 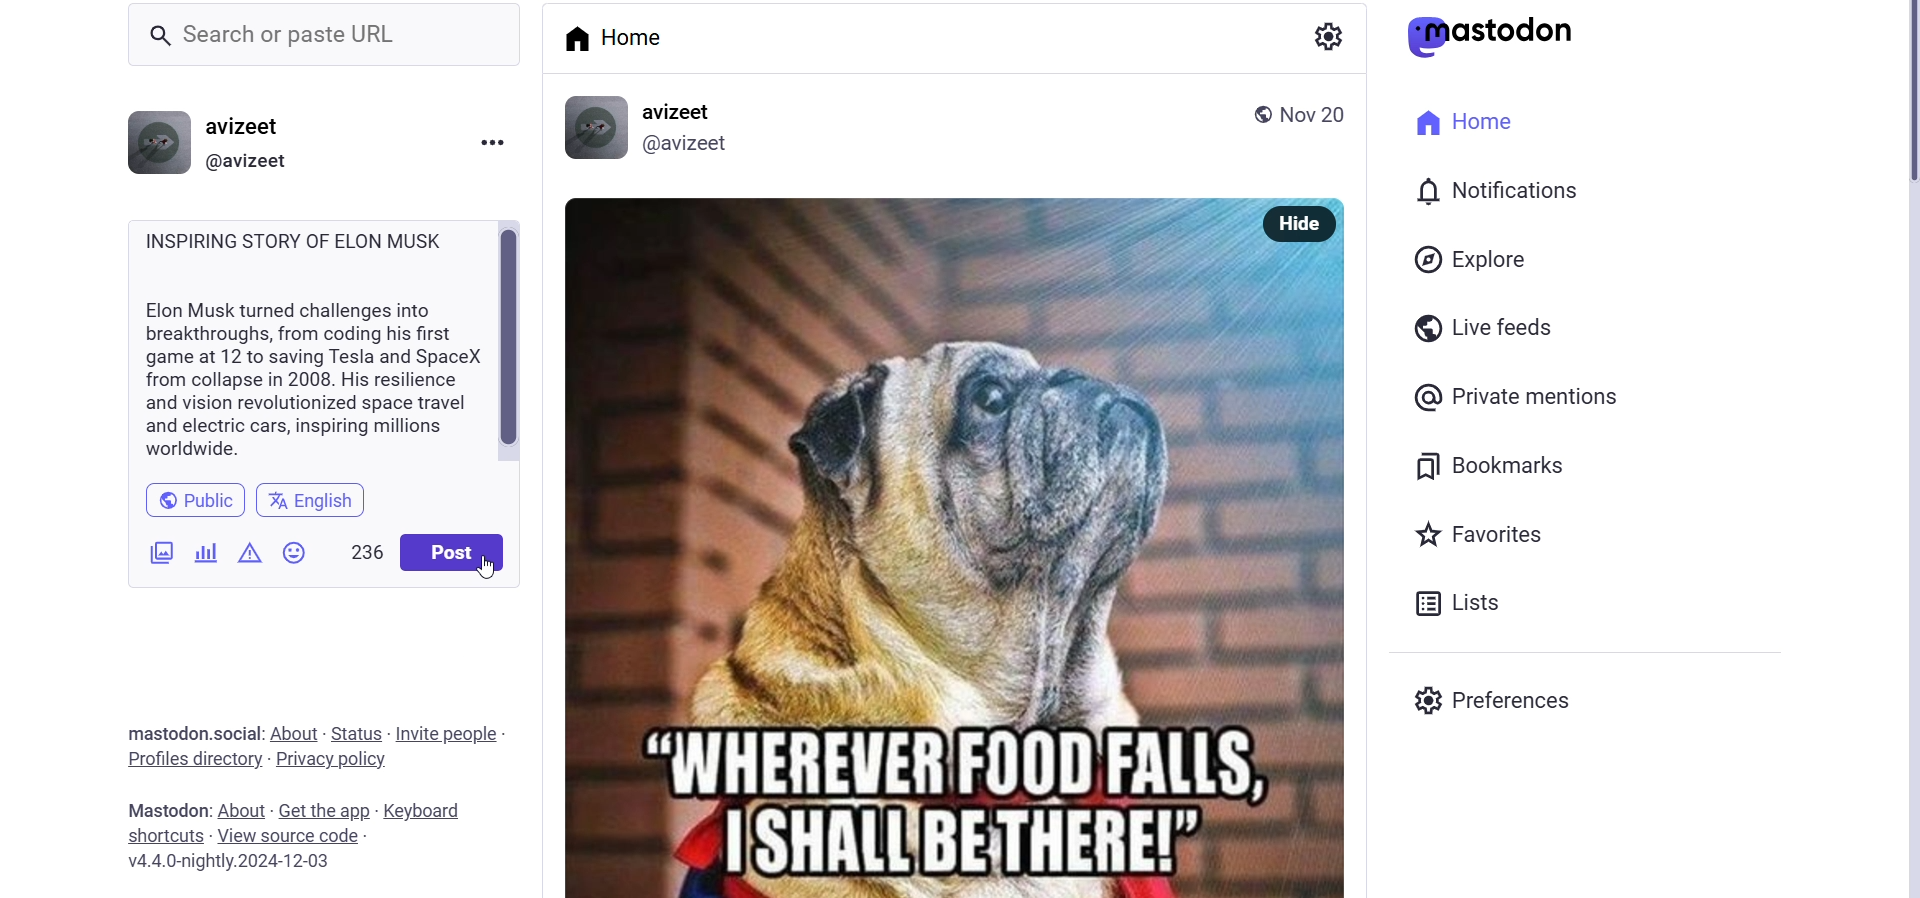 What do you see at coordinates (488, 568) in the screenshot?
I see `cursor` at bounding box center [488, 568].